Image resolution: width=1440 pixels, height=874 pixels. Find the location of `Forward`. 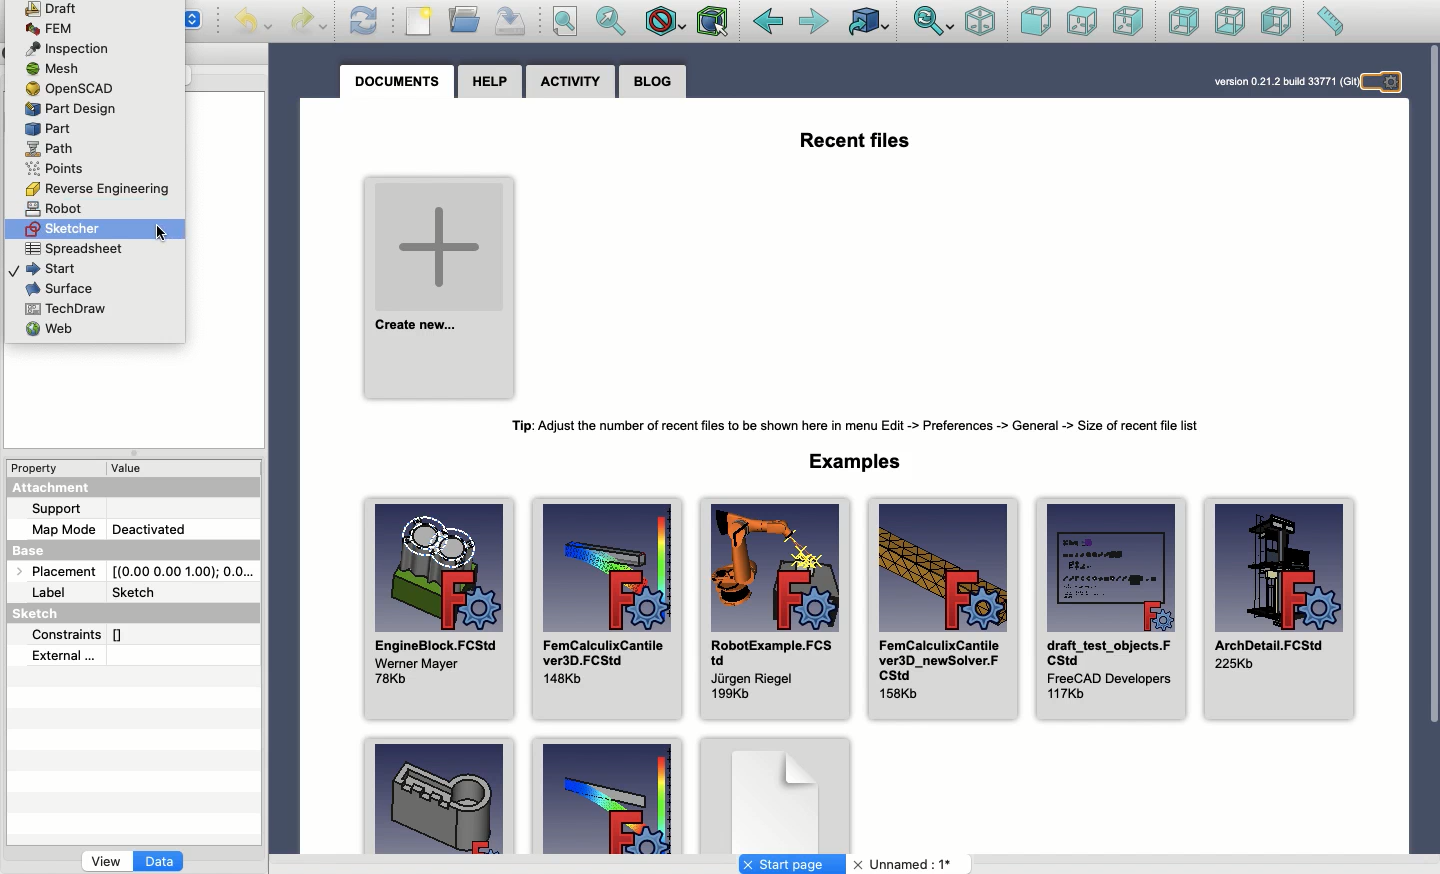

Forward is located at coordinates (816, 23).